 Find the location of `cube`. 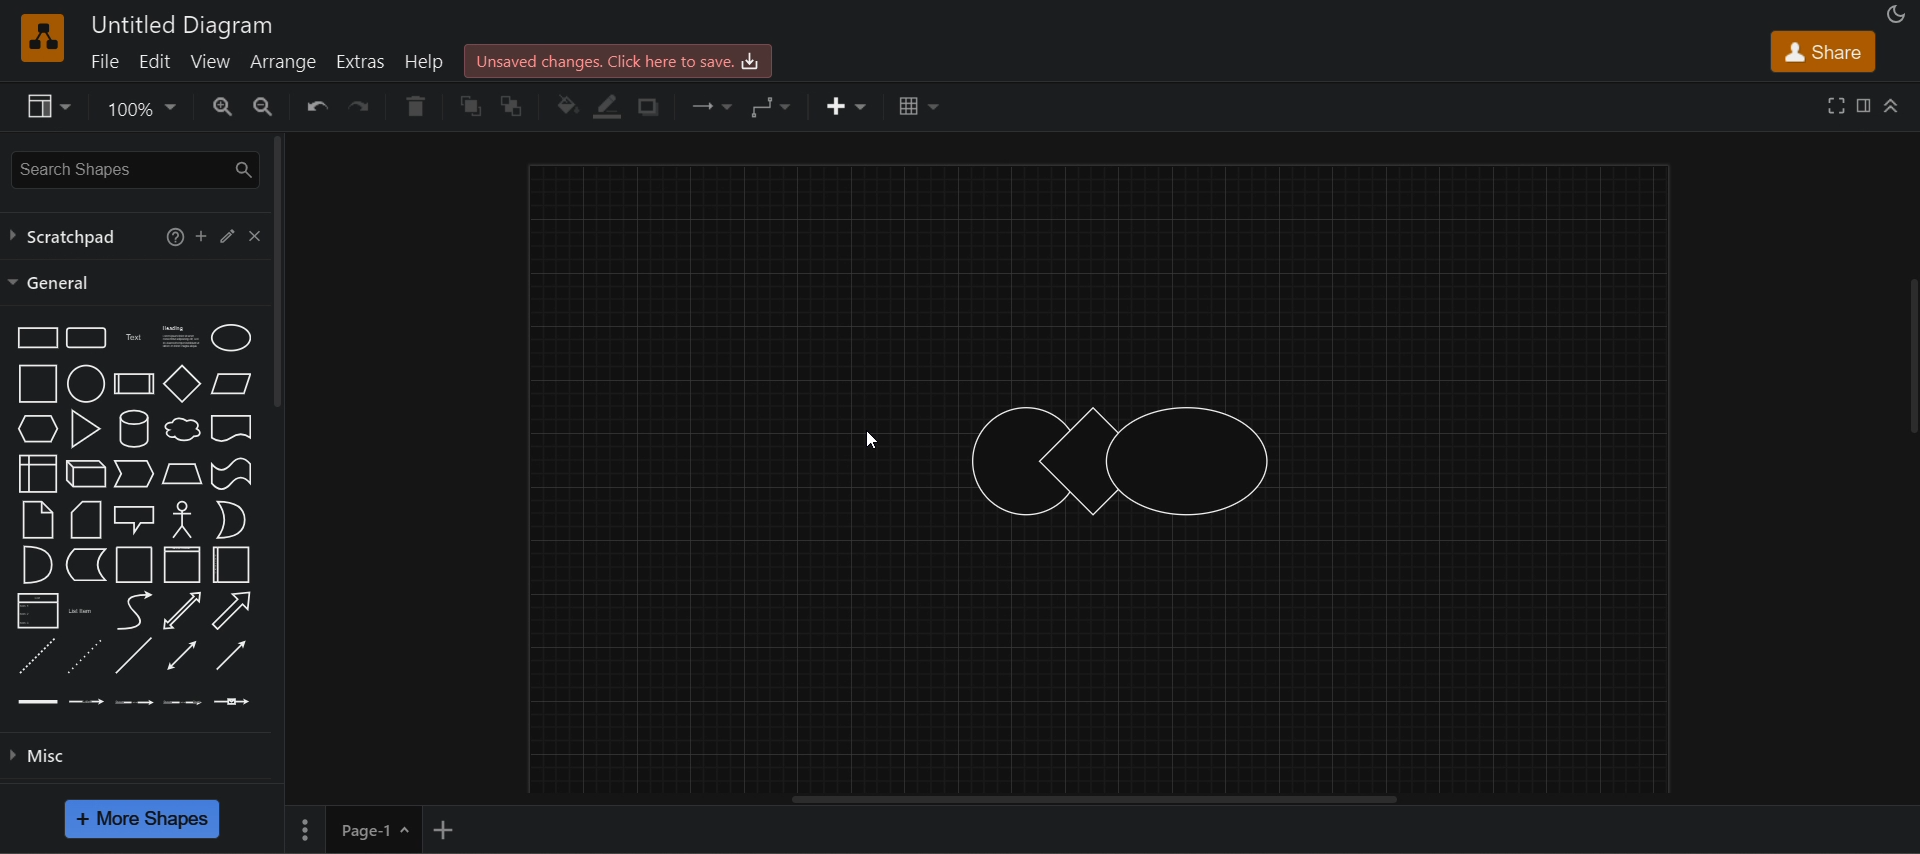

cube is located at coordinates (86, 472).